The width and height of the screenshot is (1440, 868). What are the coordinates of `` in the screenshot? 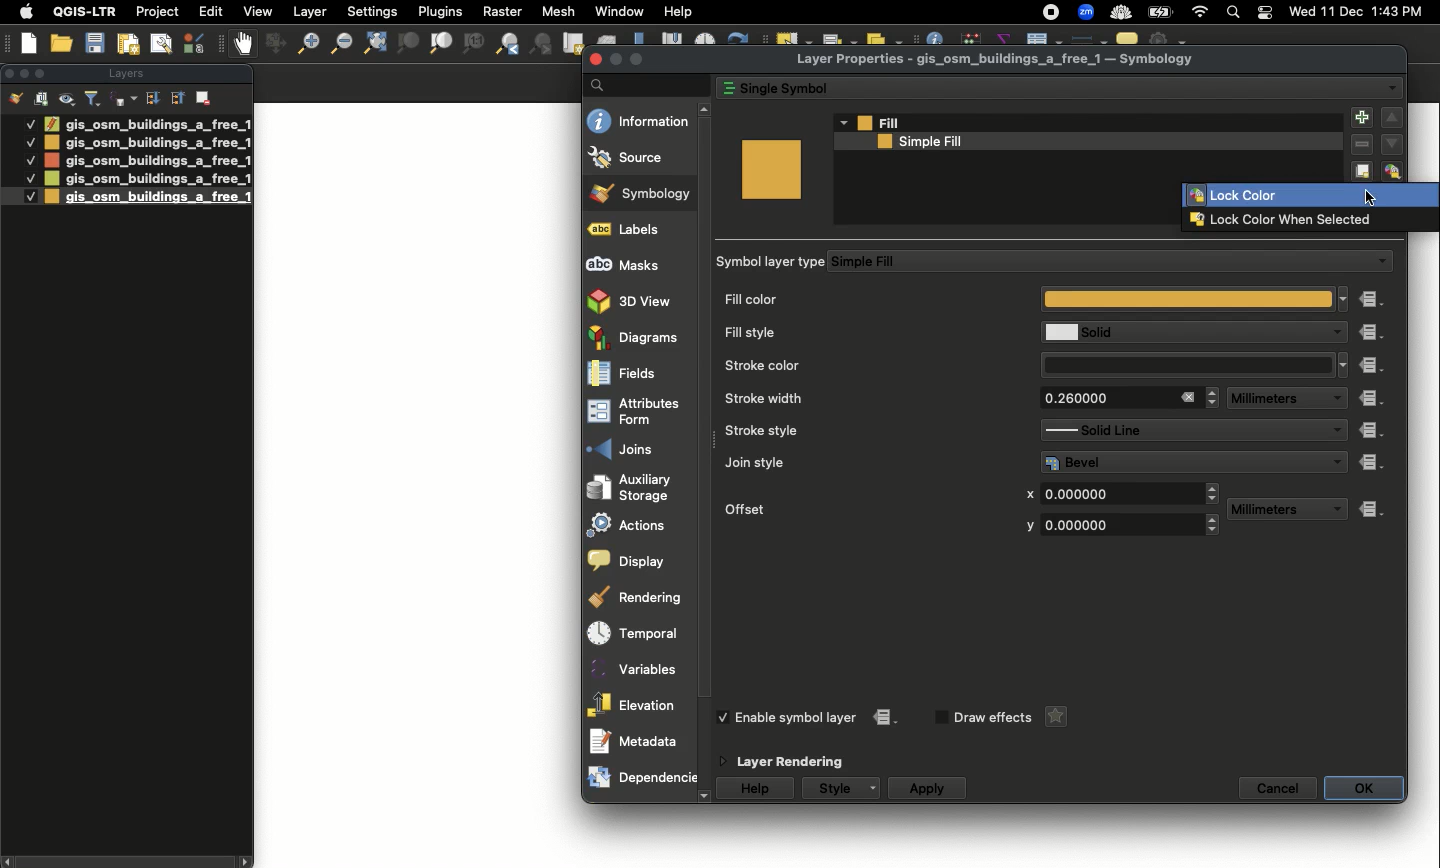 It's located at (1186, 364).